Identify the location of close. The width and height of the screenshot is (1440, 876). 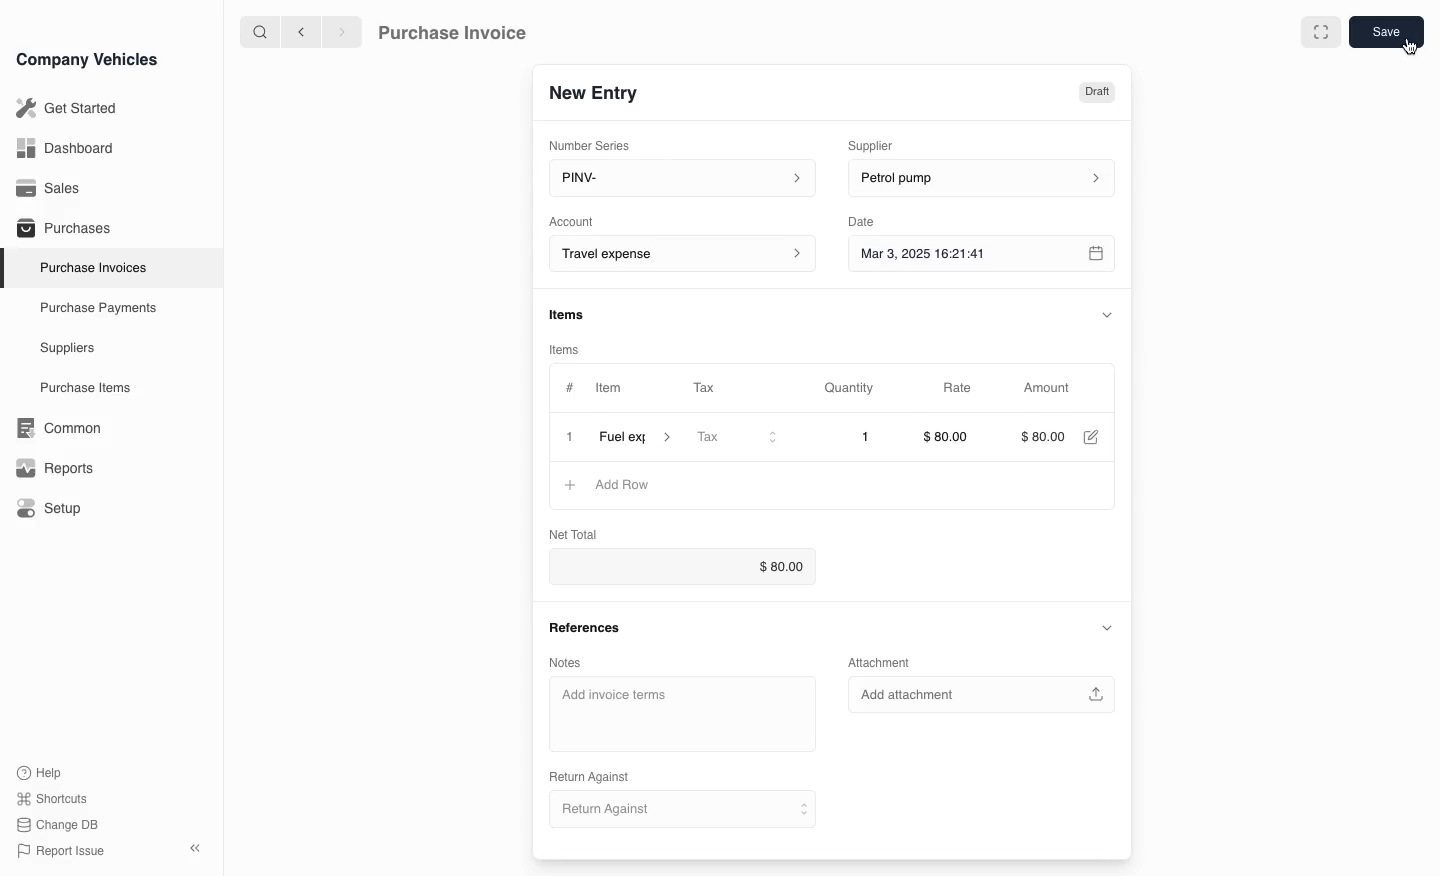
(569, 439).